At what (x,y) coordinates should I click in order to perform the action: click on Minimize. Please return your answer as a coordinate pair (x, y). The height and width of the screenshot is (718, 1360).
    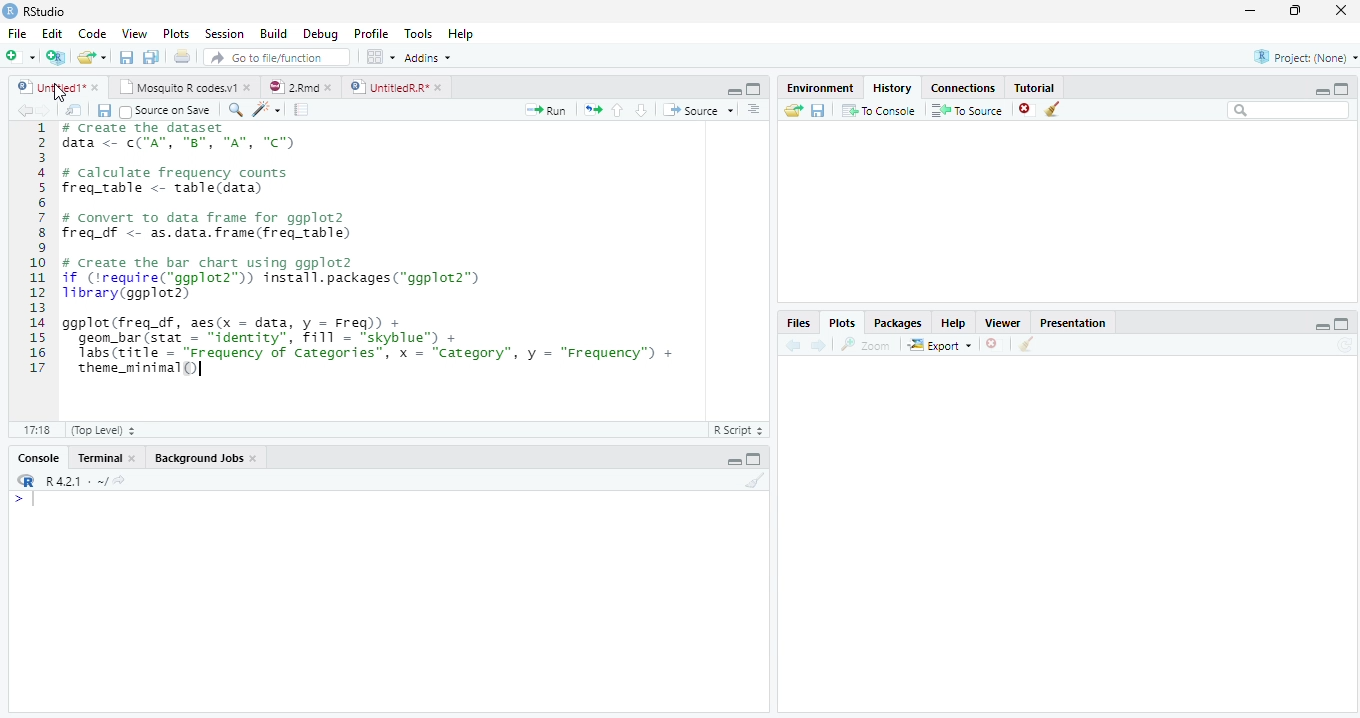
    Looking at the image, I should click on (1321, 92).